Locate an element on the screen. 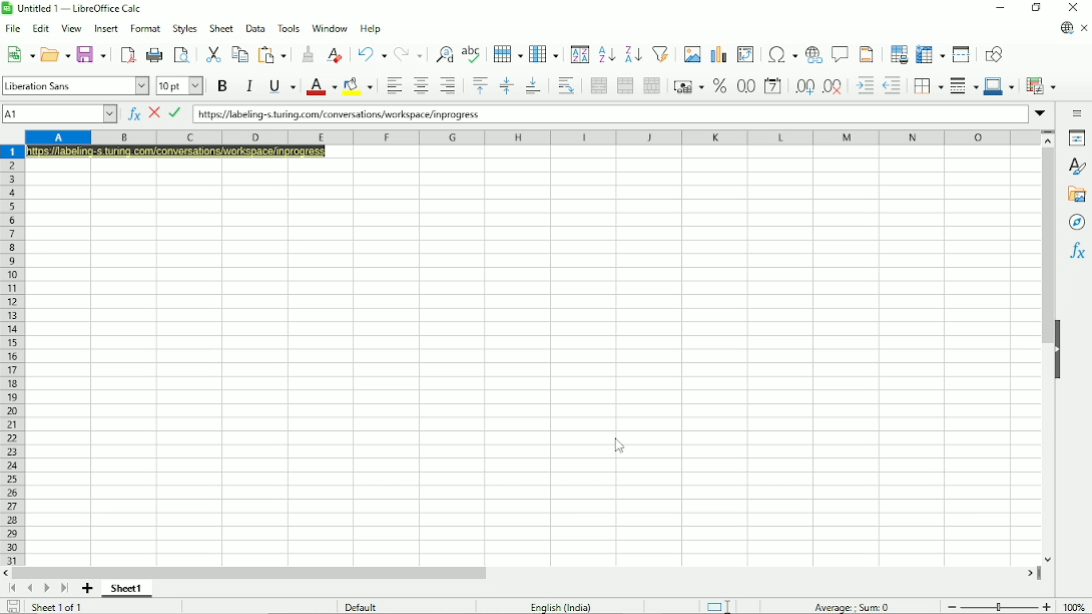  A1 is located at coordinates (61, 115).